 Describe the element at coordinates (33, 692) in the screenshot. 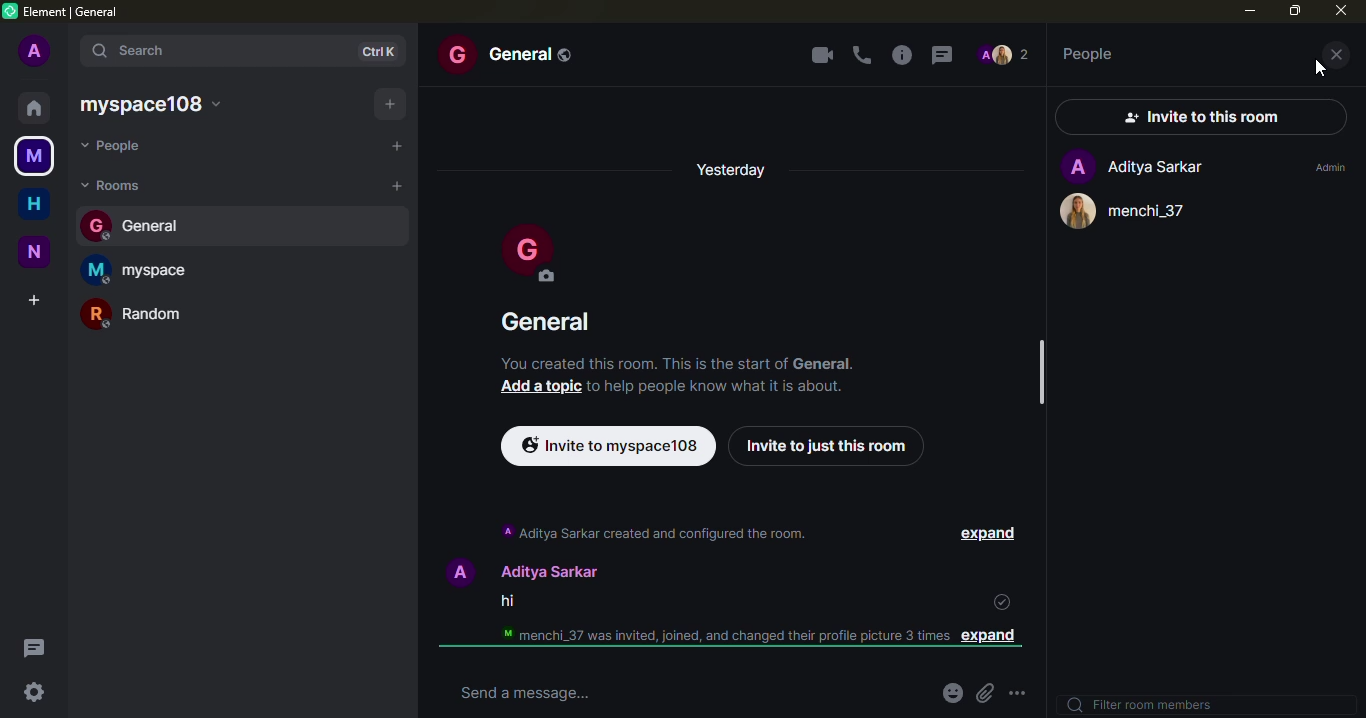

I see `settings` at that location.